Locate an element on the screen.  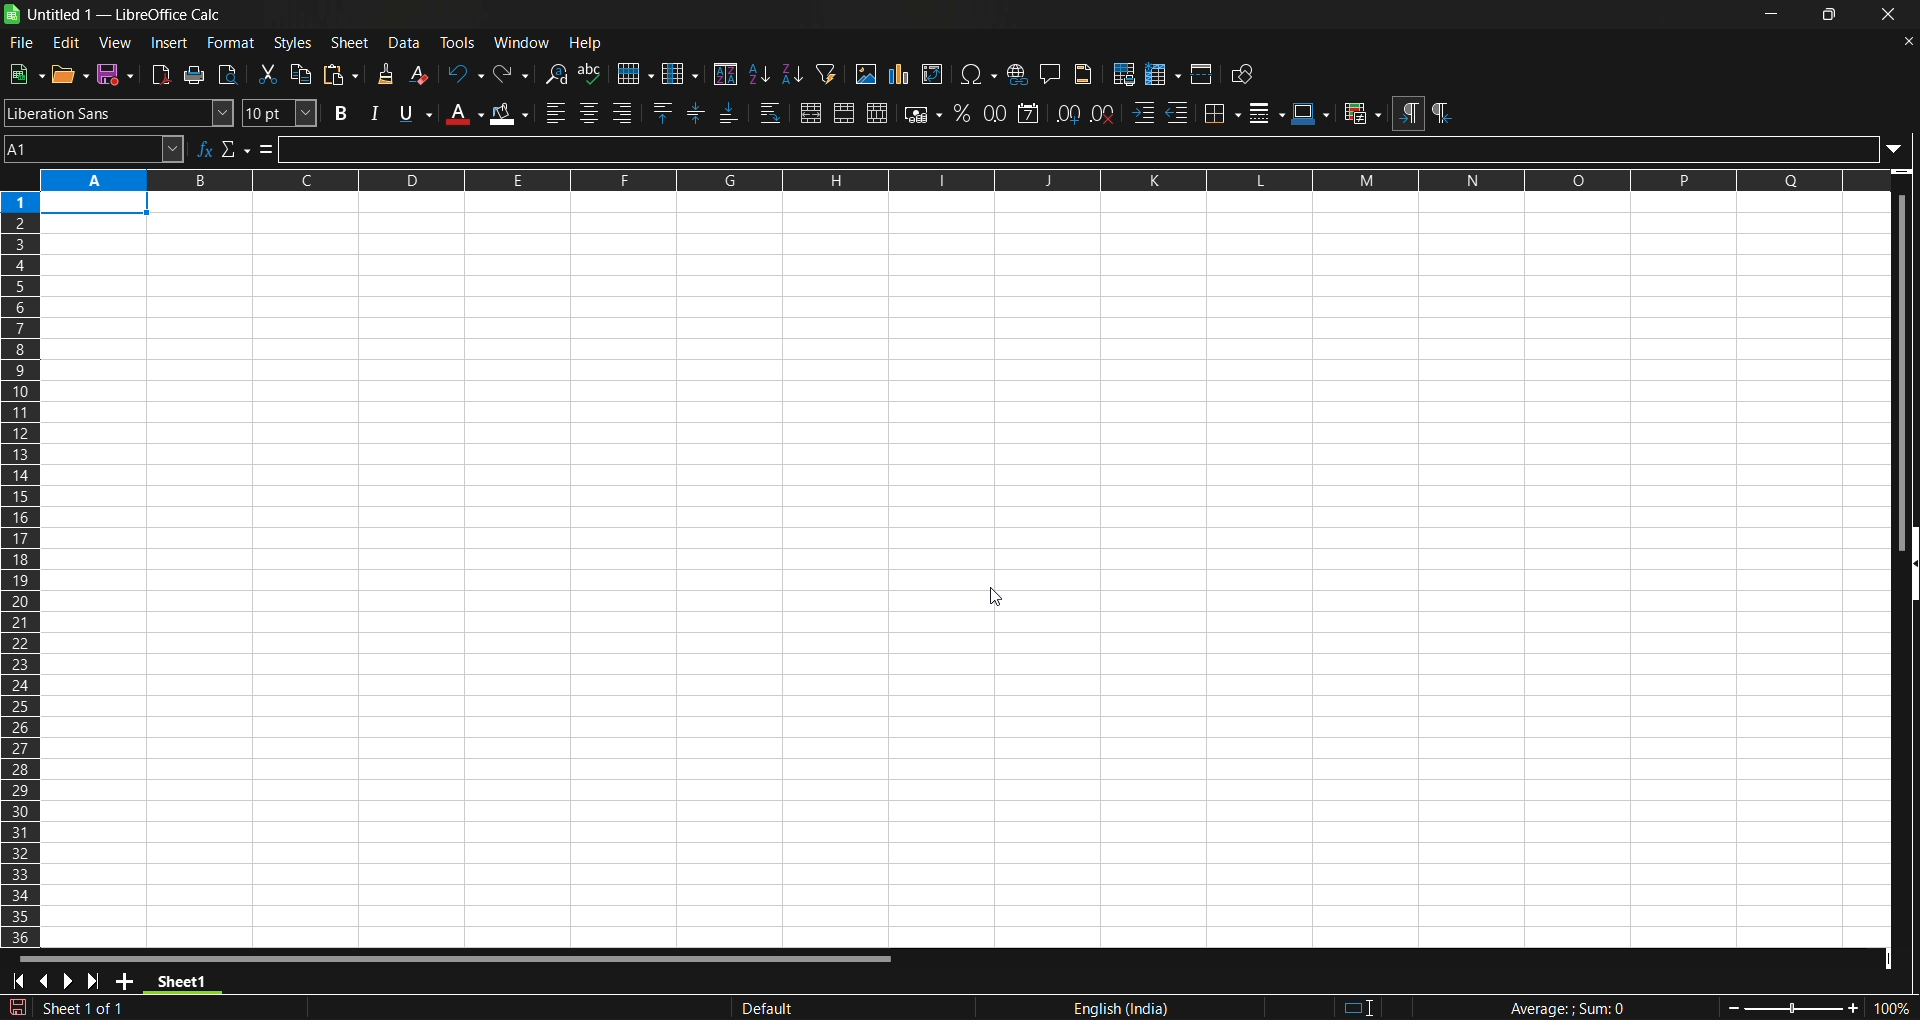
scroll to first sheet is located at coordinates (19, 982).